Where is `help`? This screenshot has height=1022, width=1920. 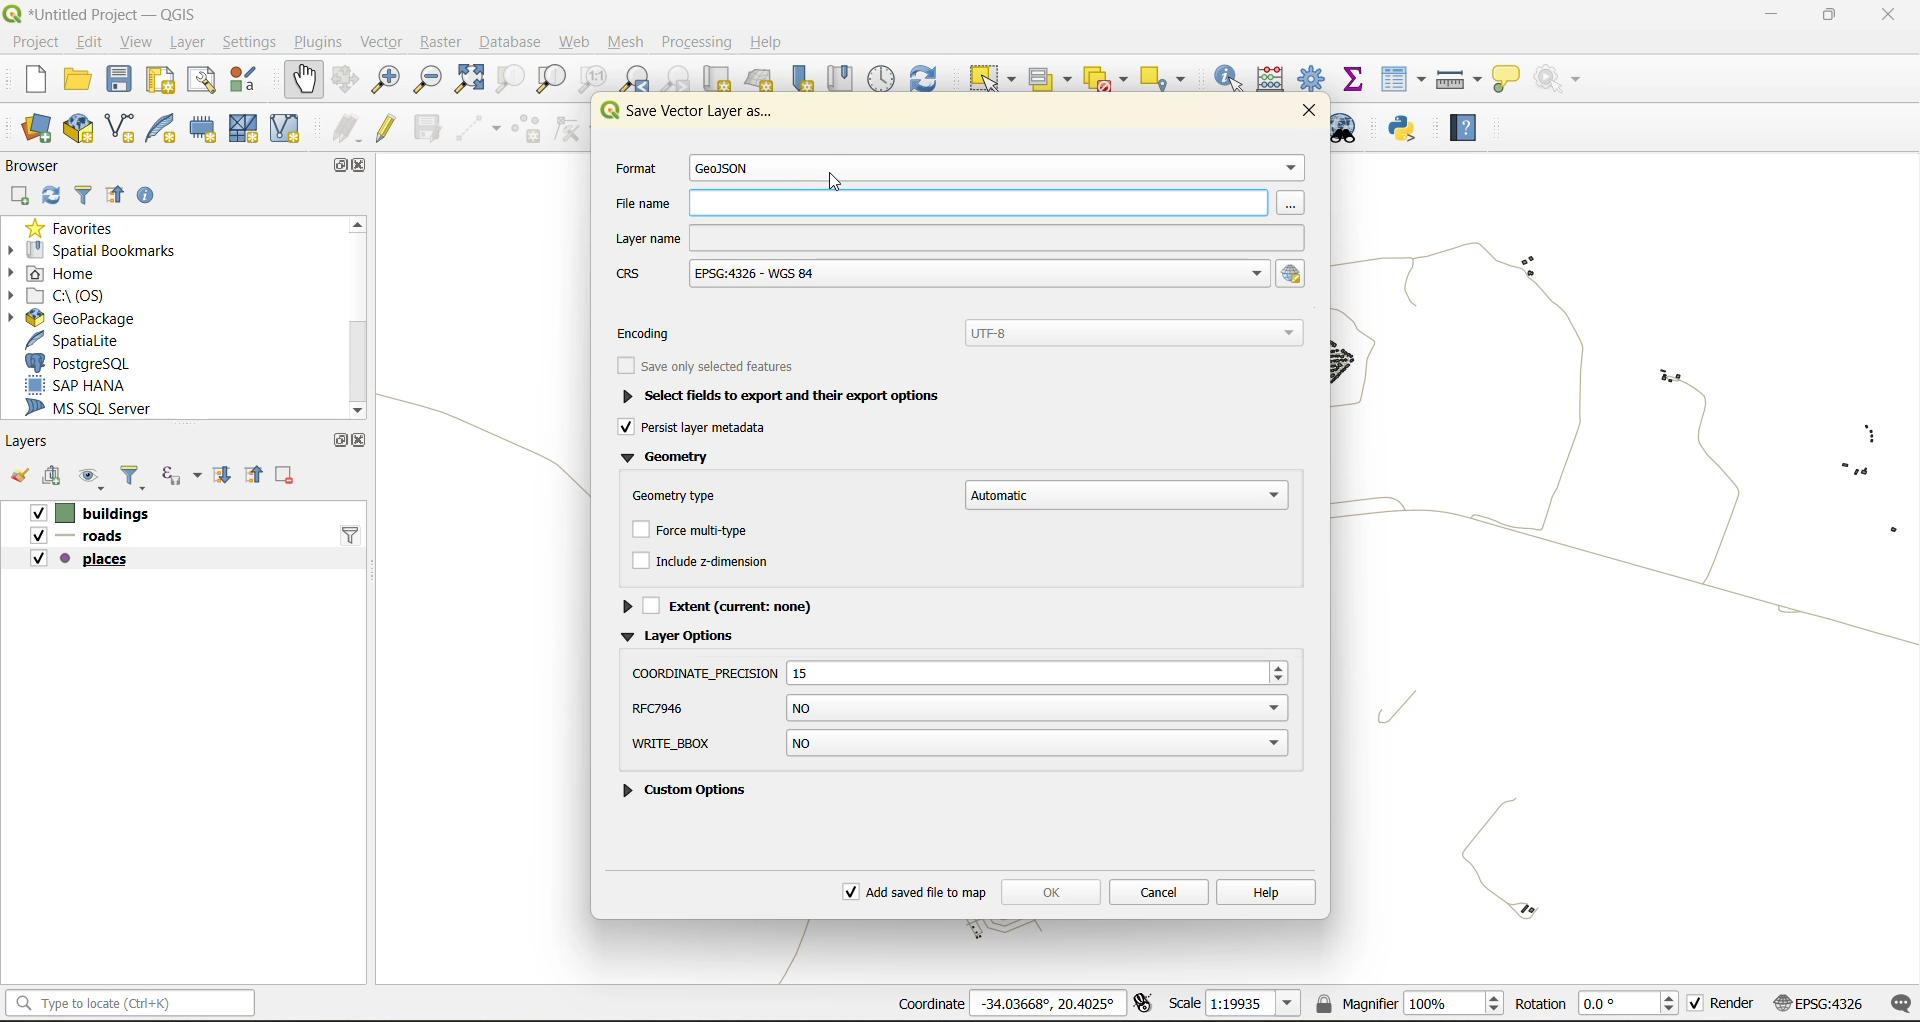
help is located at coordinates (1469, 123).